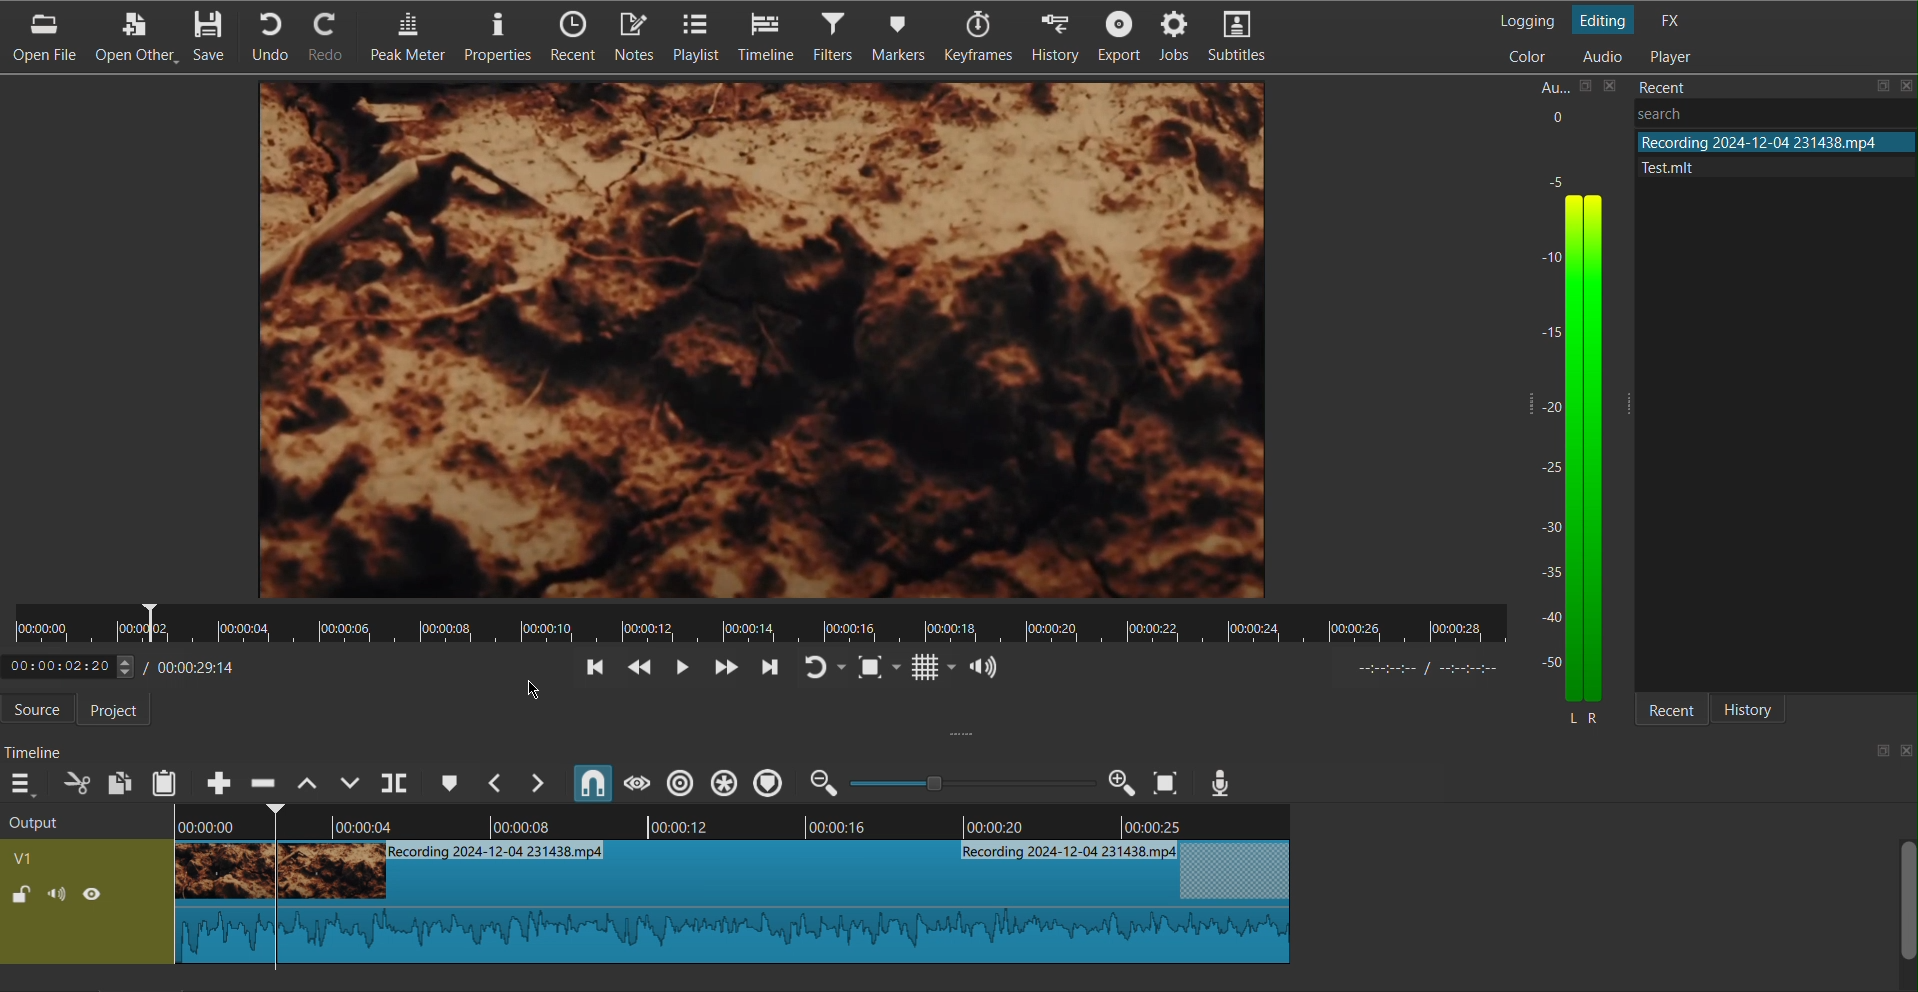 The width and height of the screenshot is (1918, 992). Describe the element at coordinates (138, 35) in the screenshot. I see `Open Other` at that location.